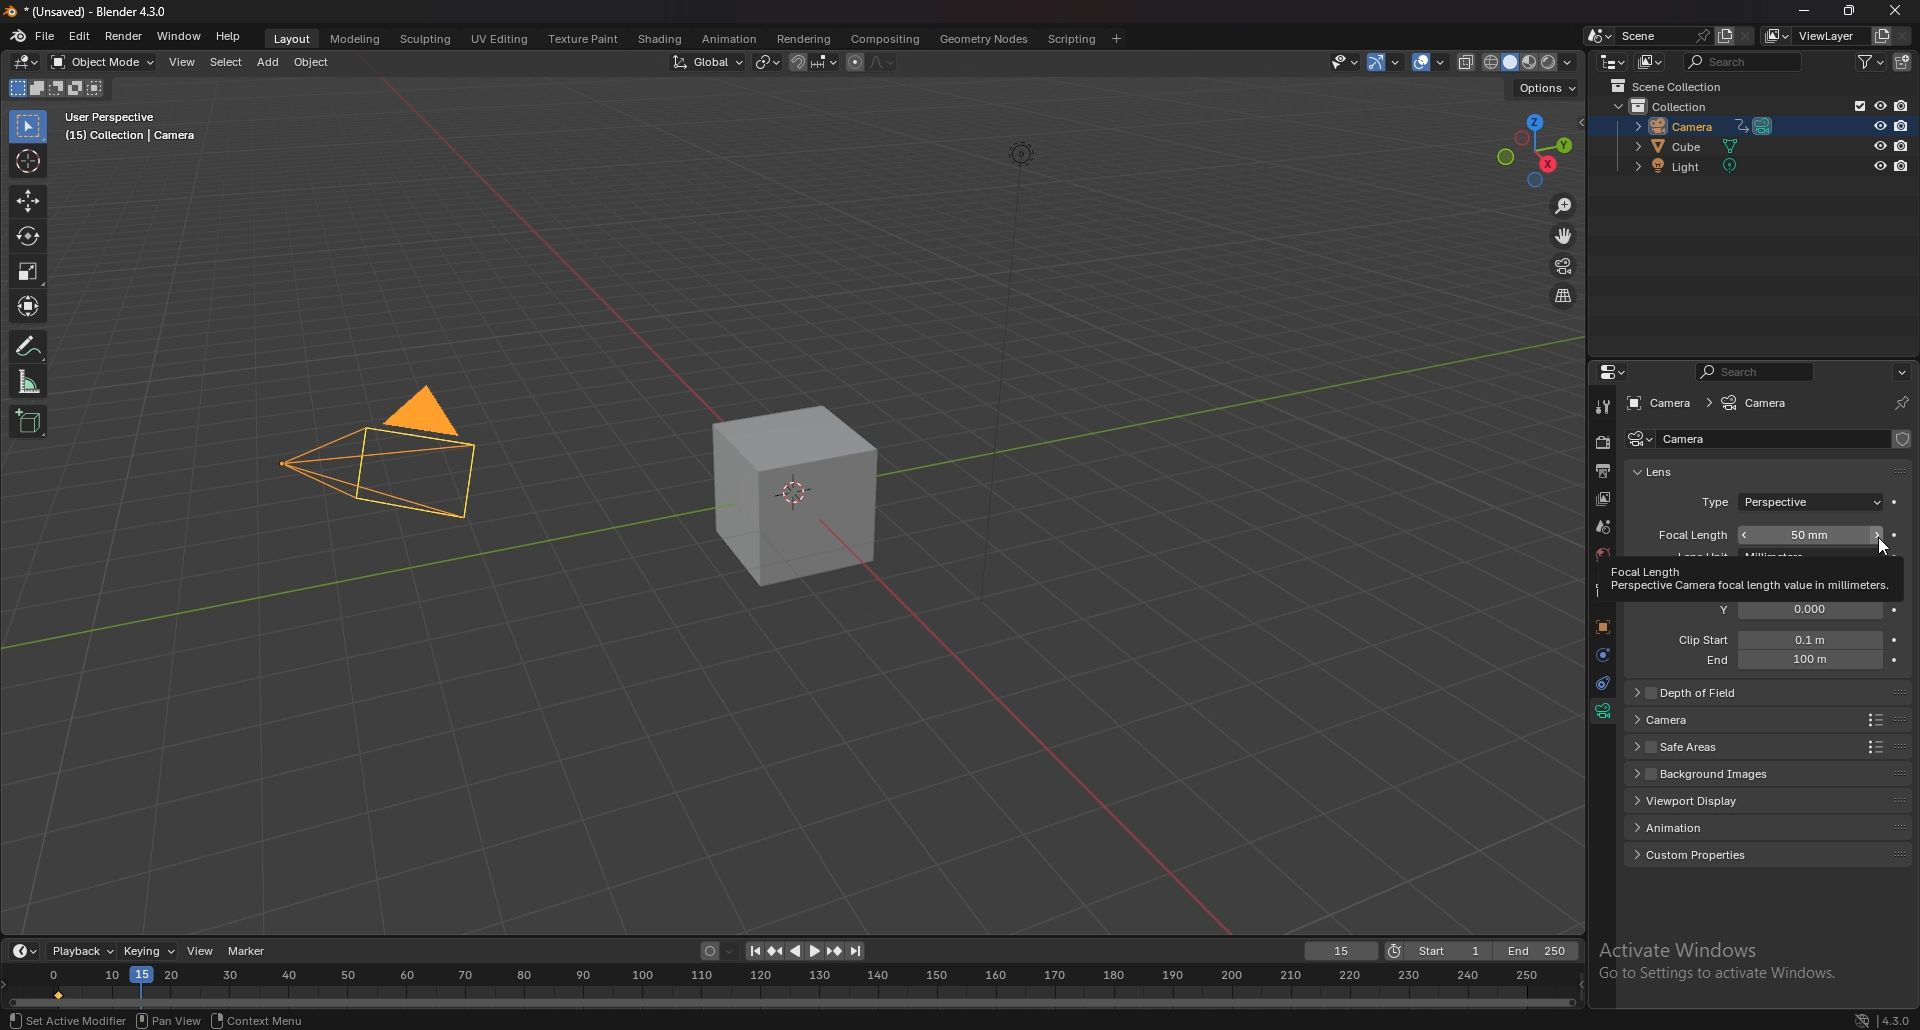  I want to click on move, so click(1563, 235).